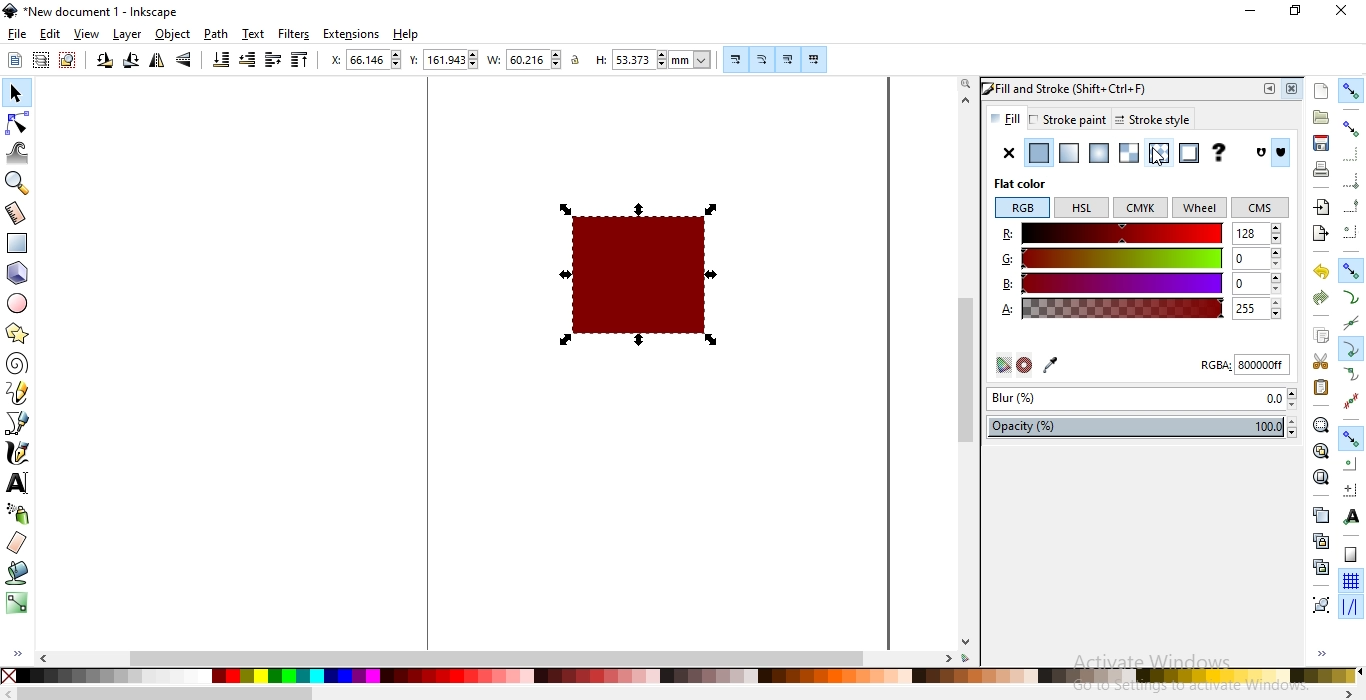 The height and width of the screenshot is (700, 1366). Describe the element at coordinates (1320, 477) in the screenshot. I see `zoom to fit page` at that location.